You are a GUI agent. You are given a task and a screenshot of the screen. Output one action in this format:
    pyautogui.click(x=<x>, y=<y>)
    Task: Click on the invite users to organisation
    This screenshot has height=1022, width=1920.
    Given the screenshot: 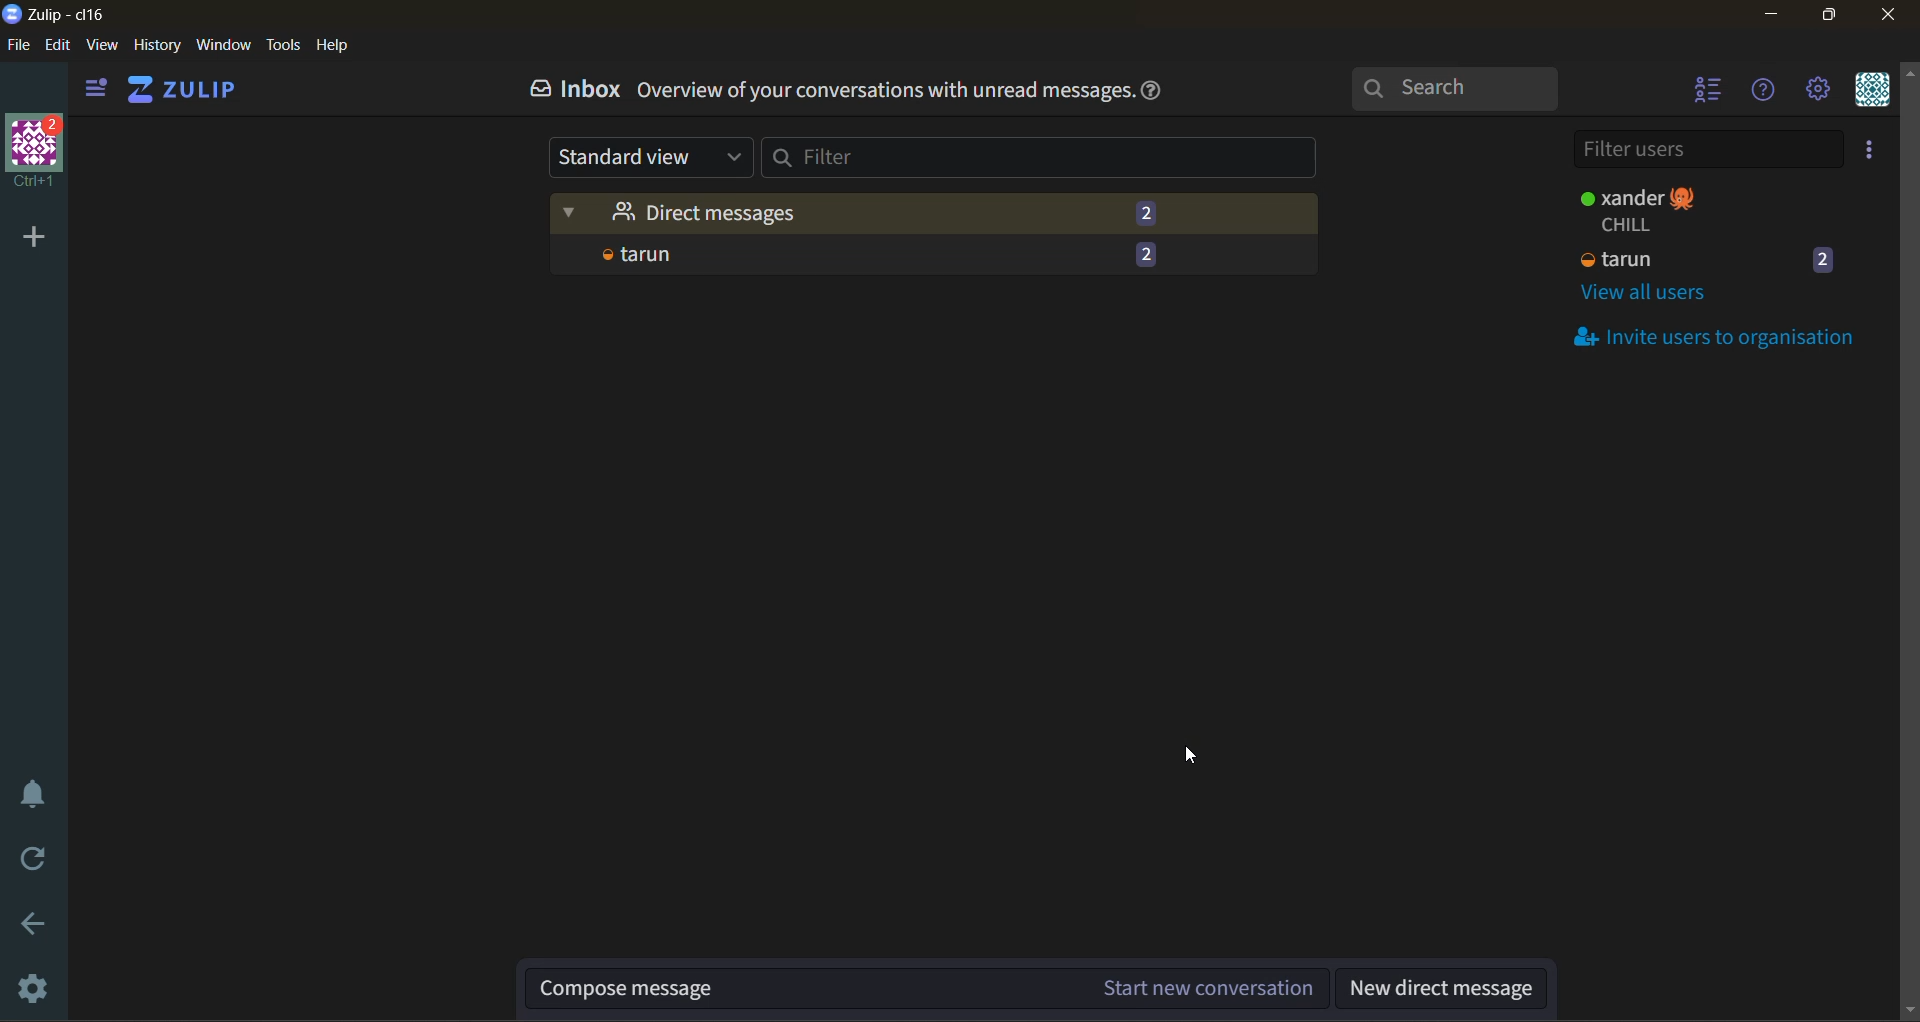 What is the action you would take?
    pyautogui.click(x=1873, y=152)
    